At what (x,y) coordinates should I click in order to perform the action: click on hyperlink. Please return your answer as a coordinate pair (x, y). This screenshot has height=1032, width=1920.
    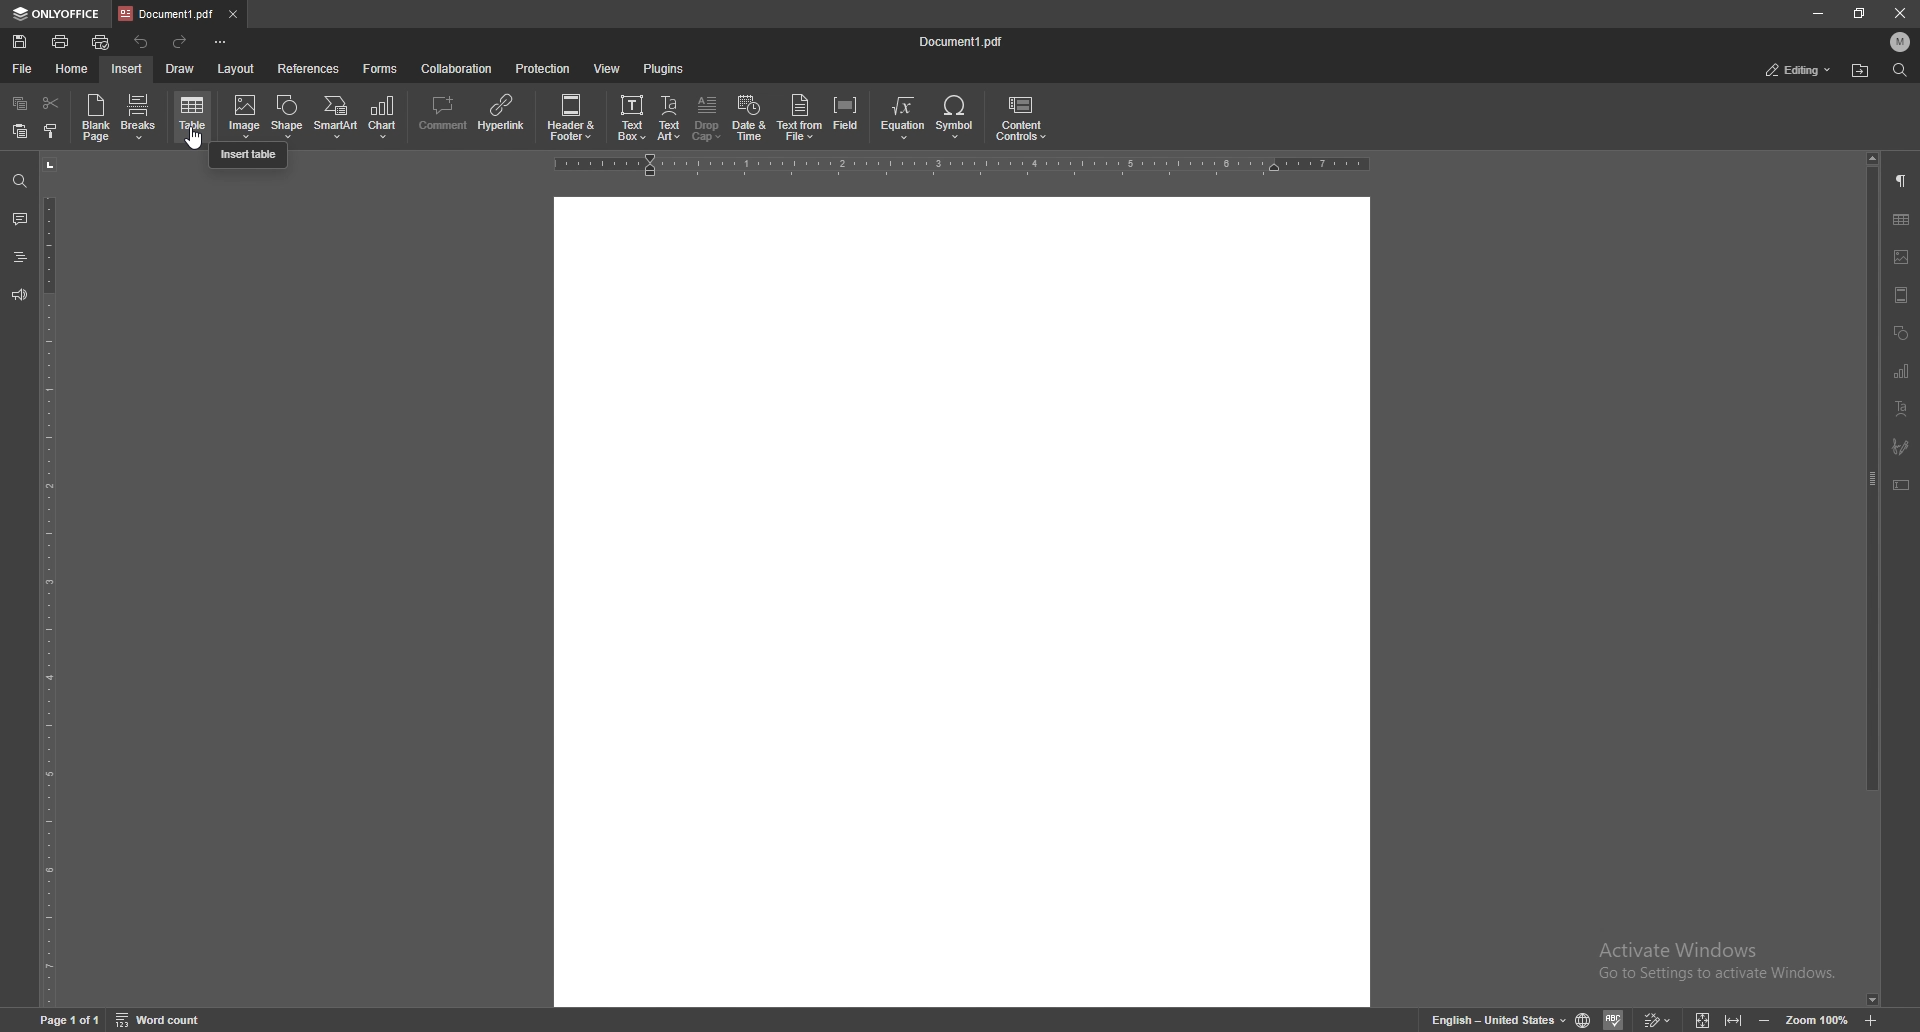
    Looking at the image, I should click on (502, 116).